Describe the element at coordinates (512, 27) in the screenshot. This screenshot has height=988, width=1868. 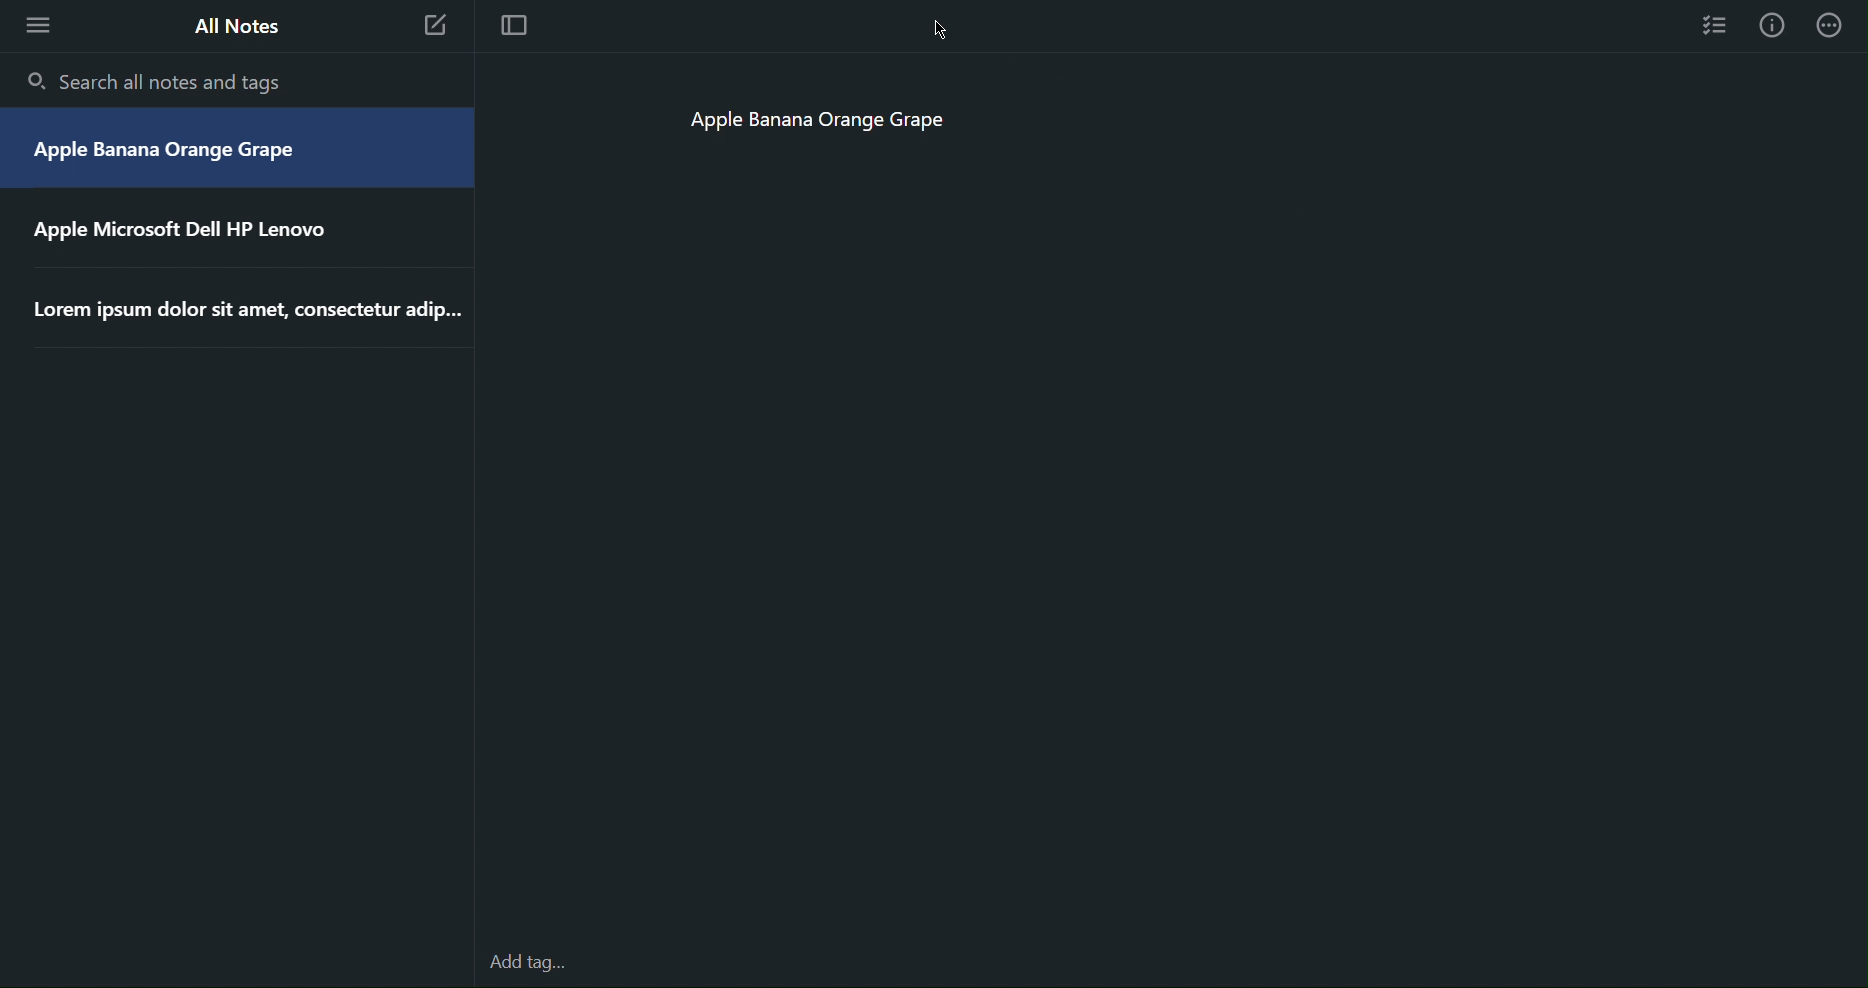
I see `Focus Mode` at that location.